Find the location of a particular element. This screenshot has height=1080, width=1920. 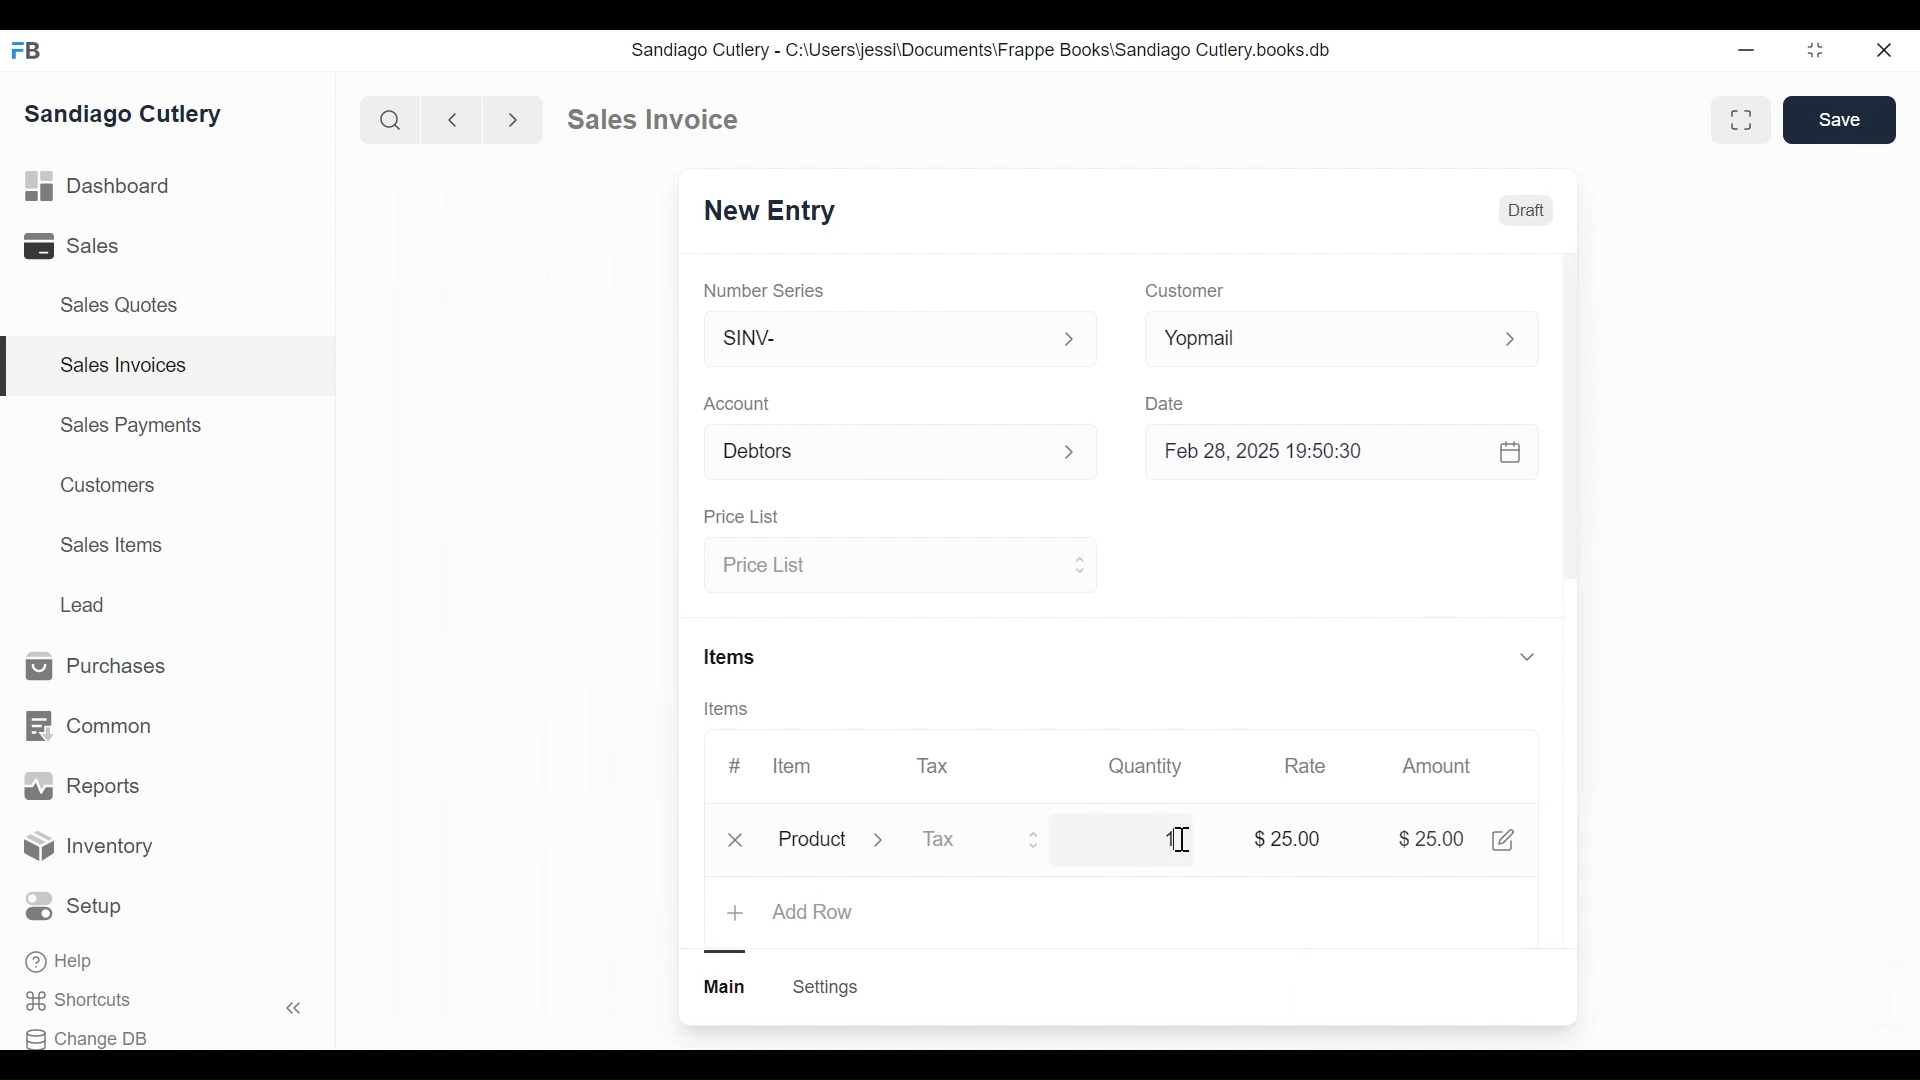

Sales is located at coordinates (75, 245).